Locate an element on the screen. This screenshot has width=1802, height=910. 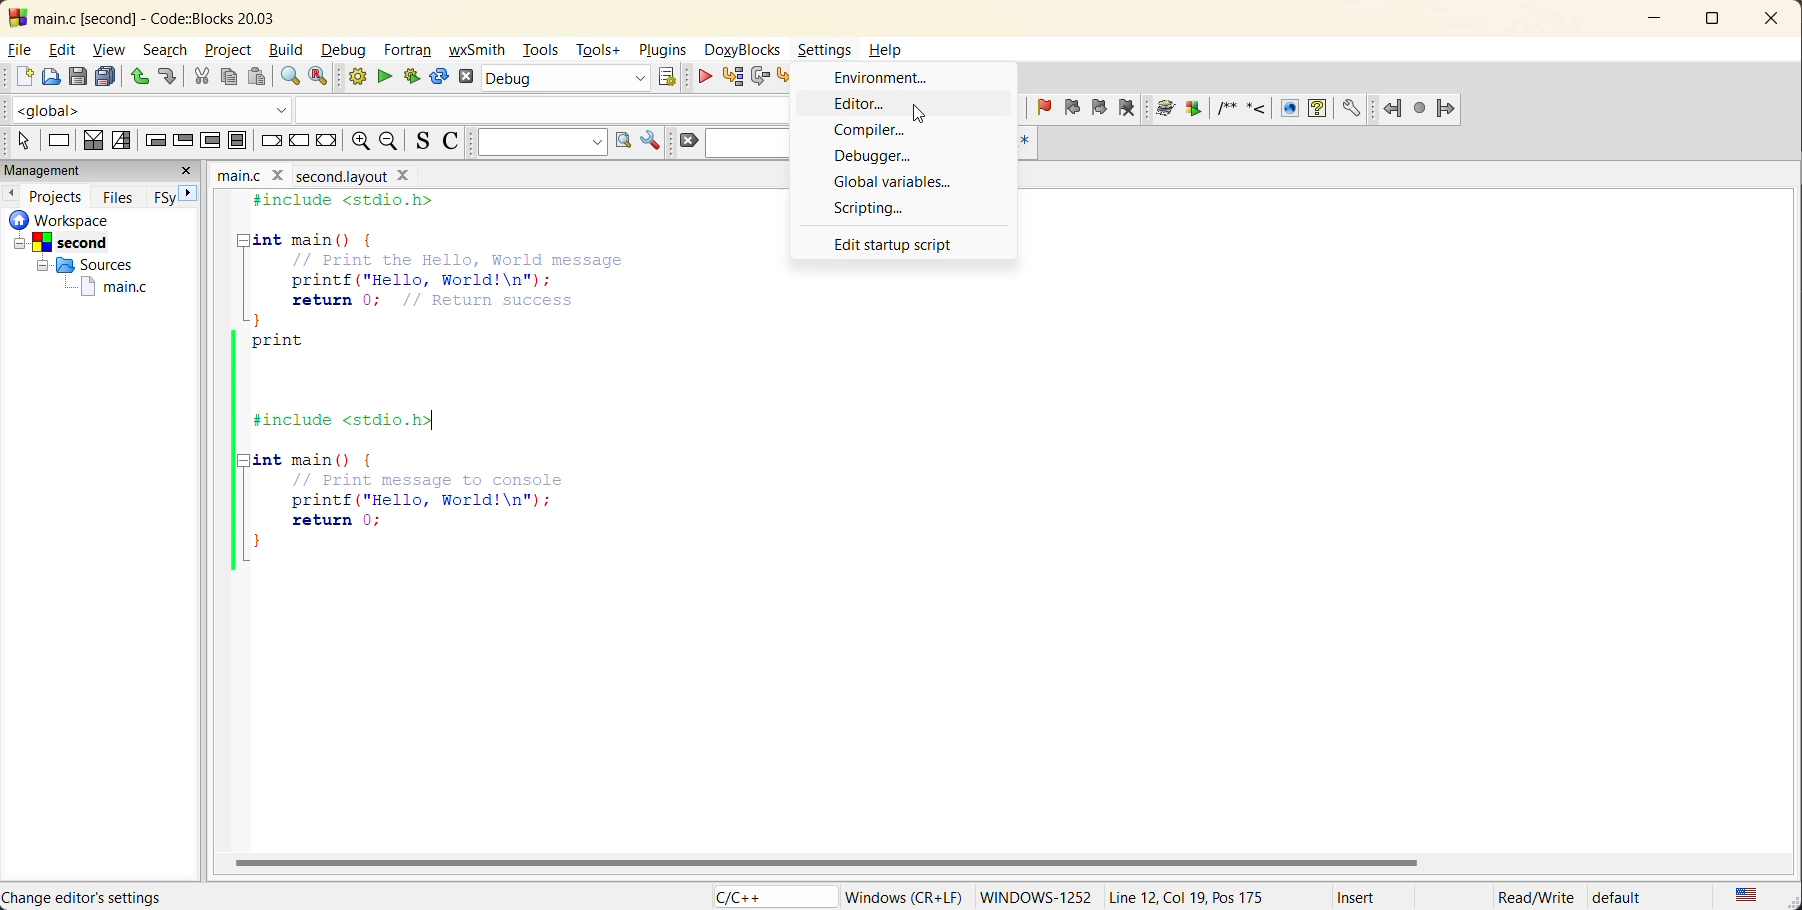
main.c is located at coordinates (111, 288).